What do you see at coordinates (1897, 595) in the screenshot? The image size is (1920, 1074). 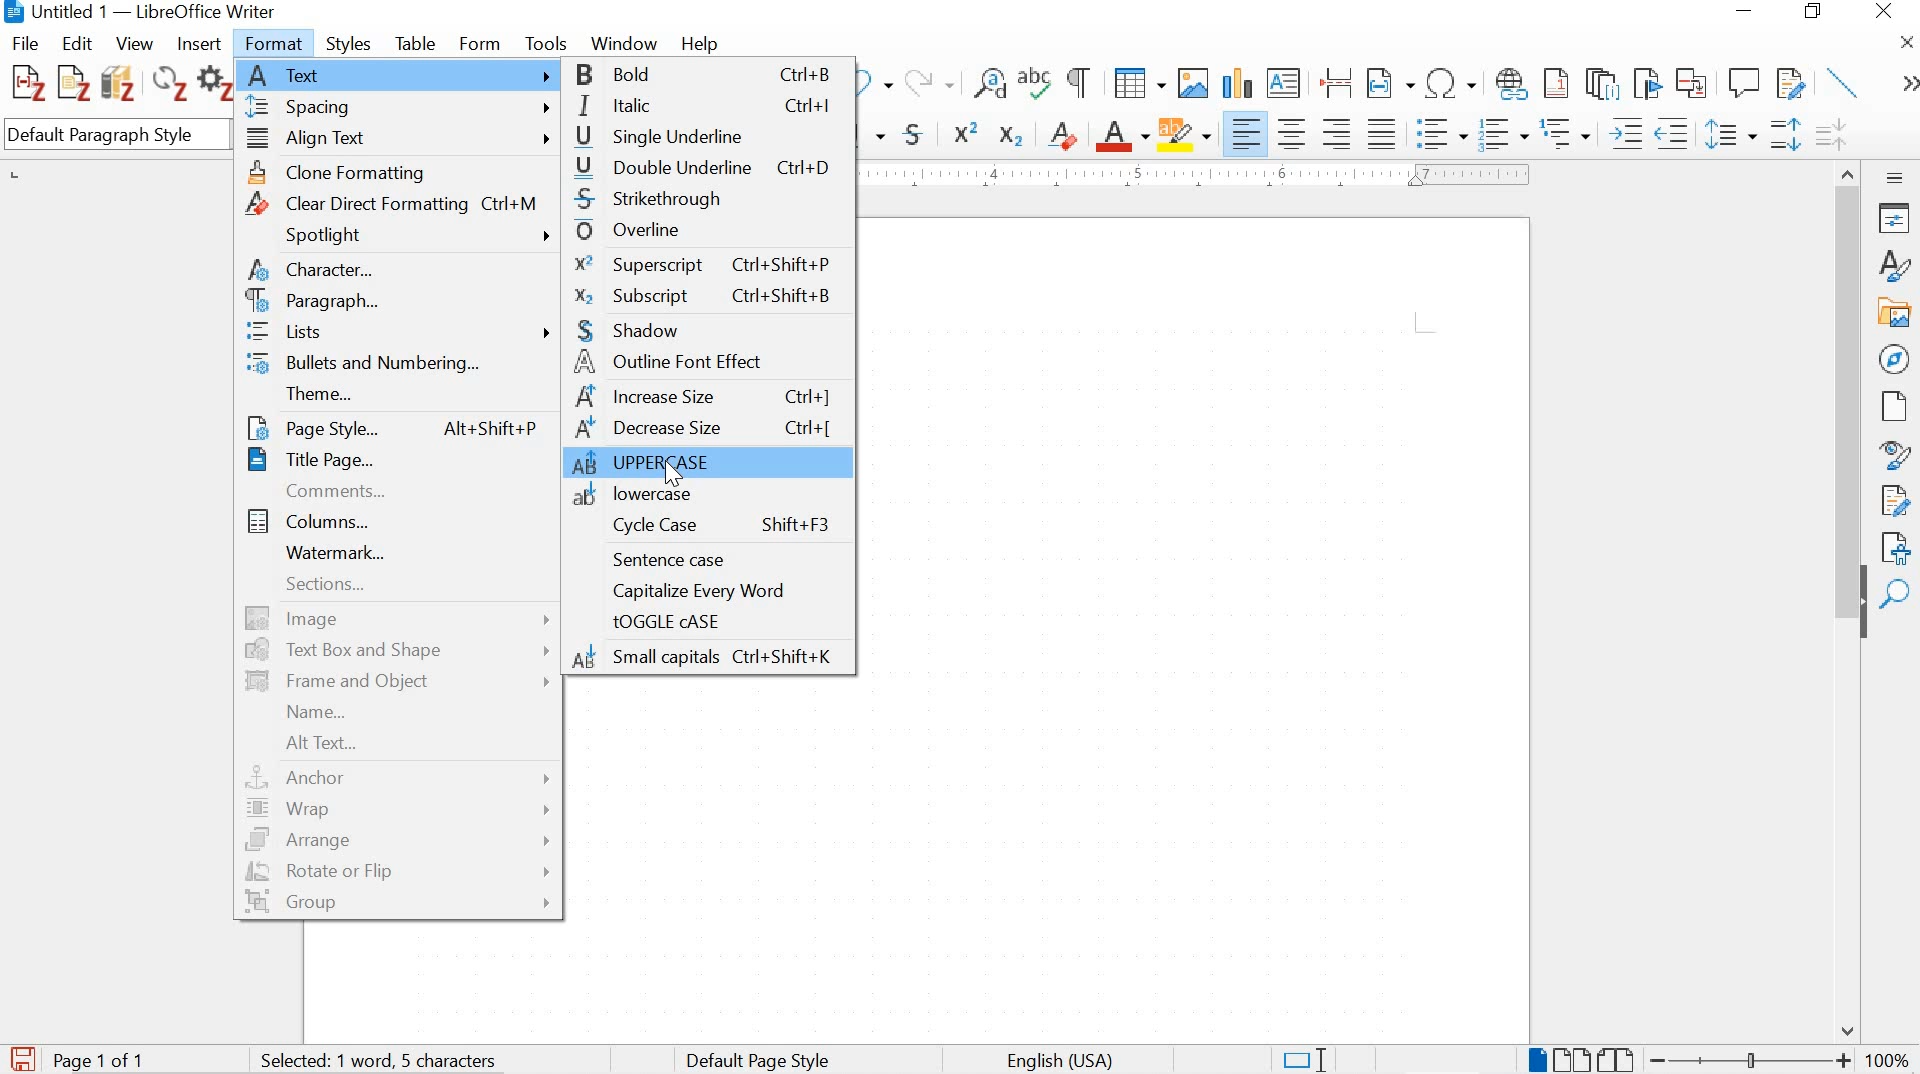 I see `find` at bounding box center [1897, 595].